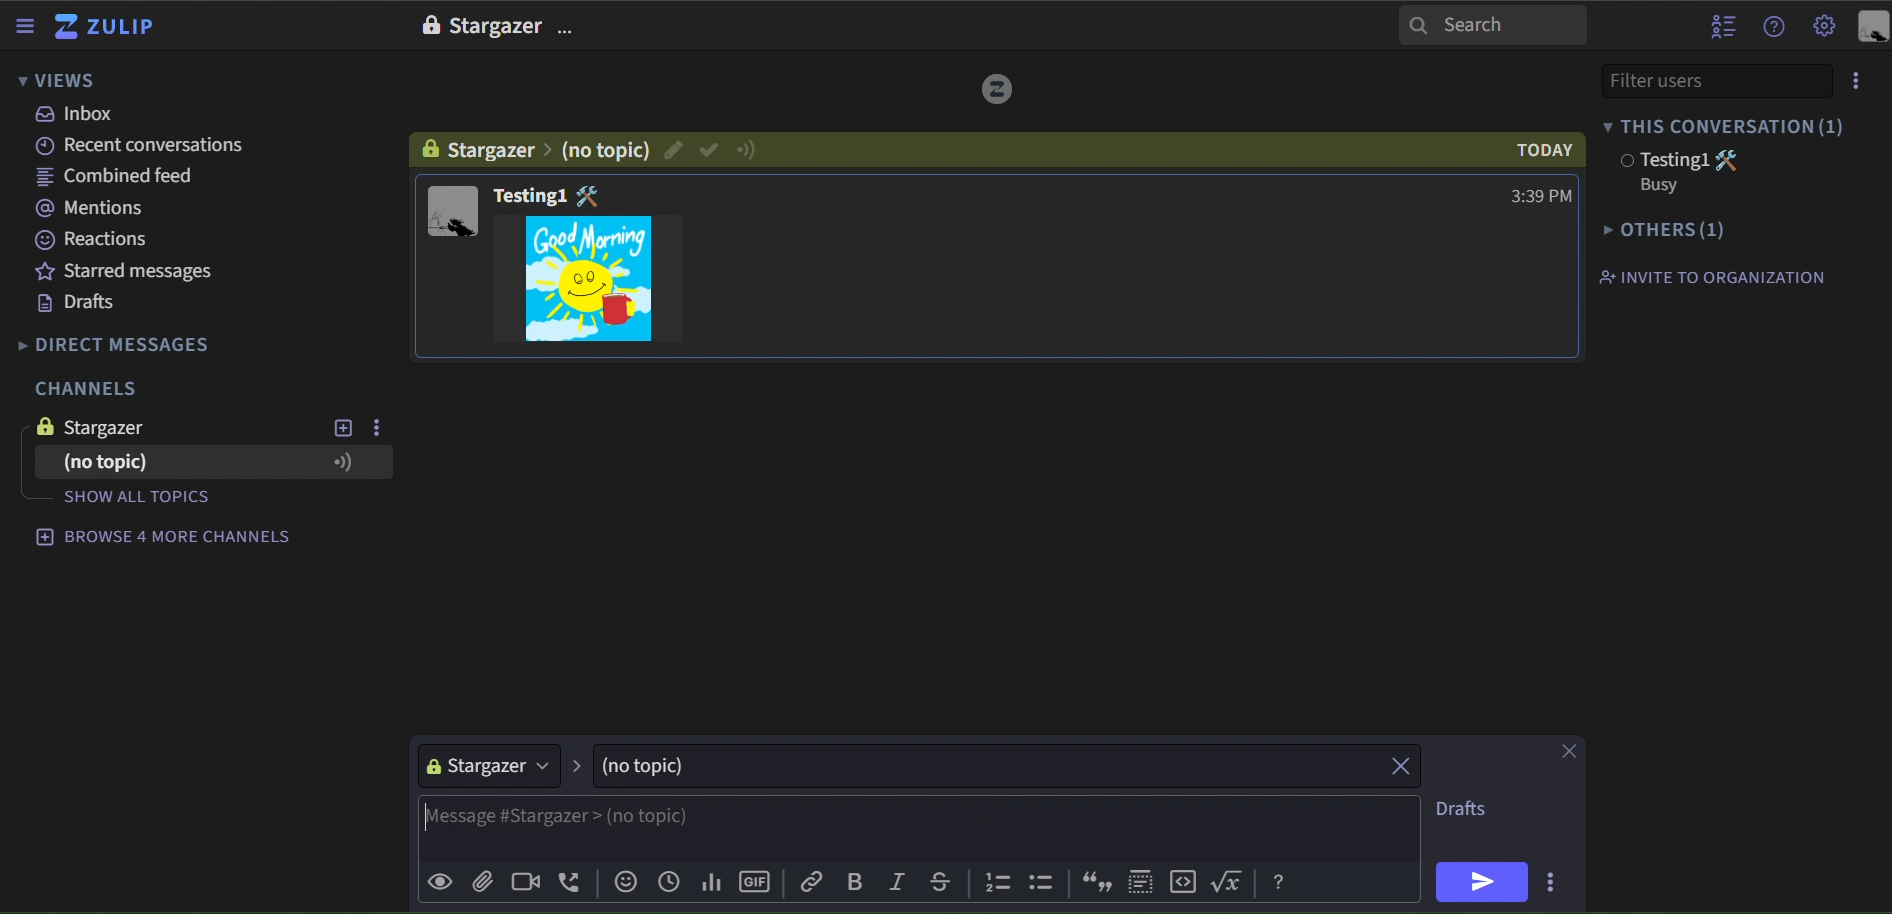 This screenshot has width=1892, height=914. I want to click on Others (1), so click(1671, 231).